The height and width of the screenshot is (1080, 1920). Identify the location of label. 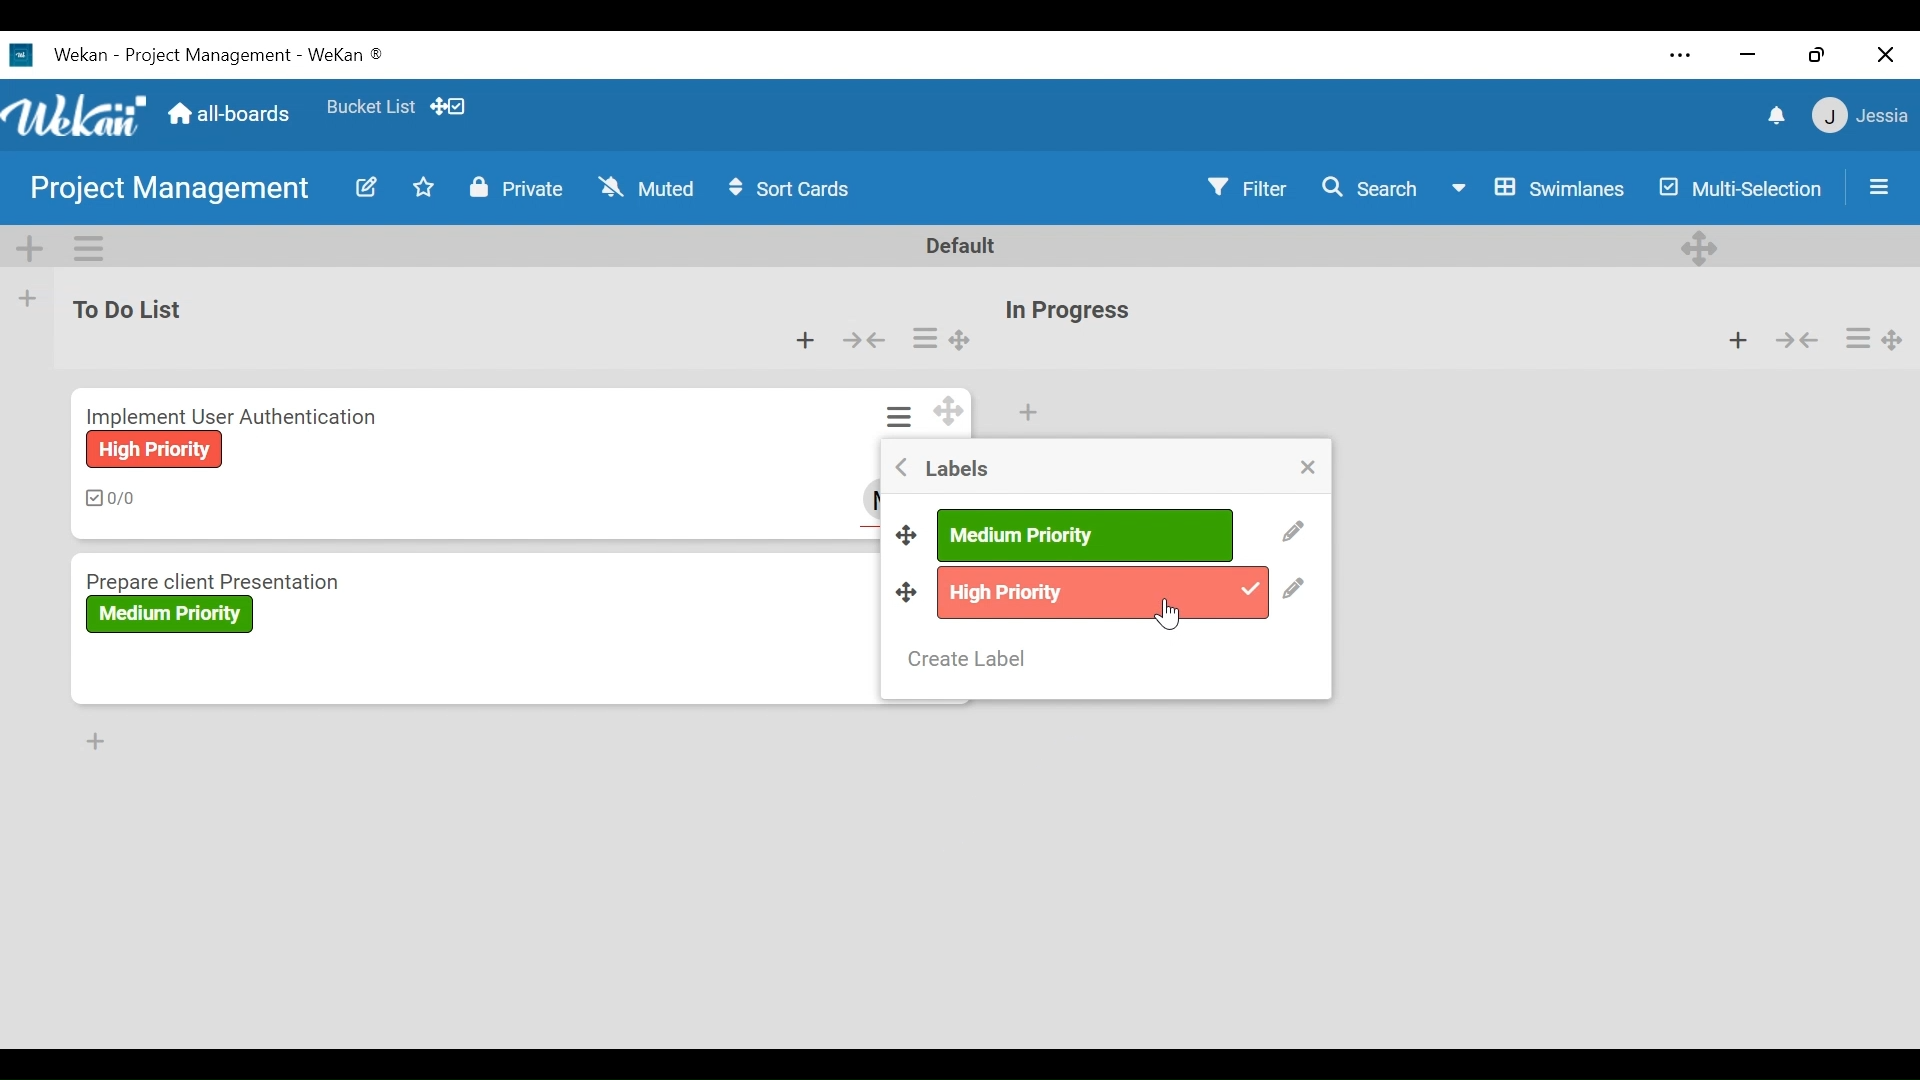
(1101, 593).